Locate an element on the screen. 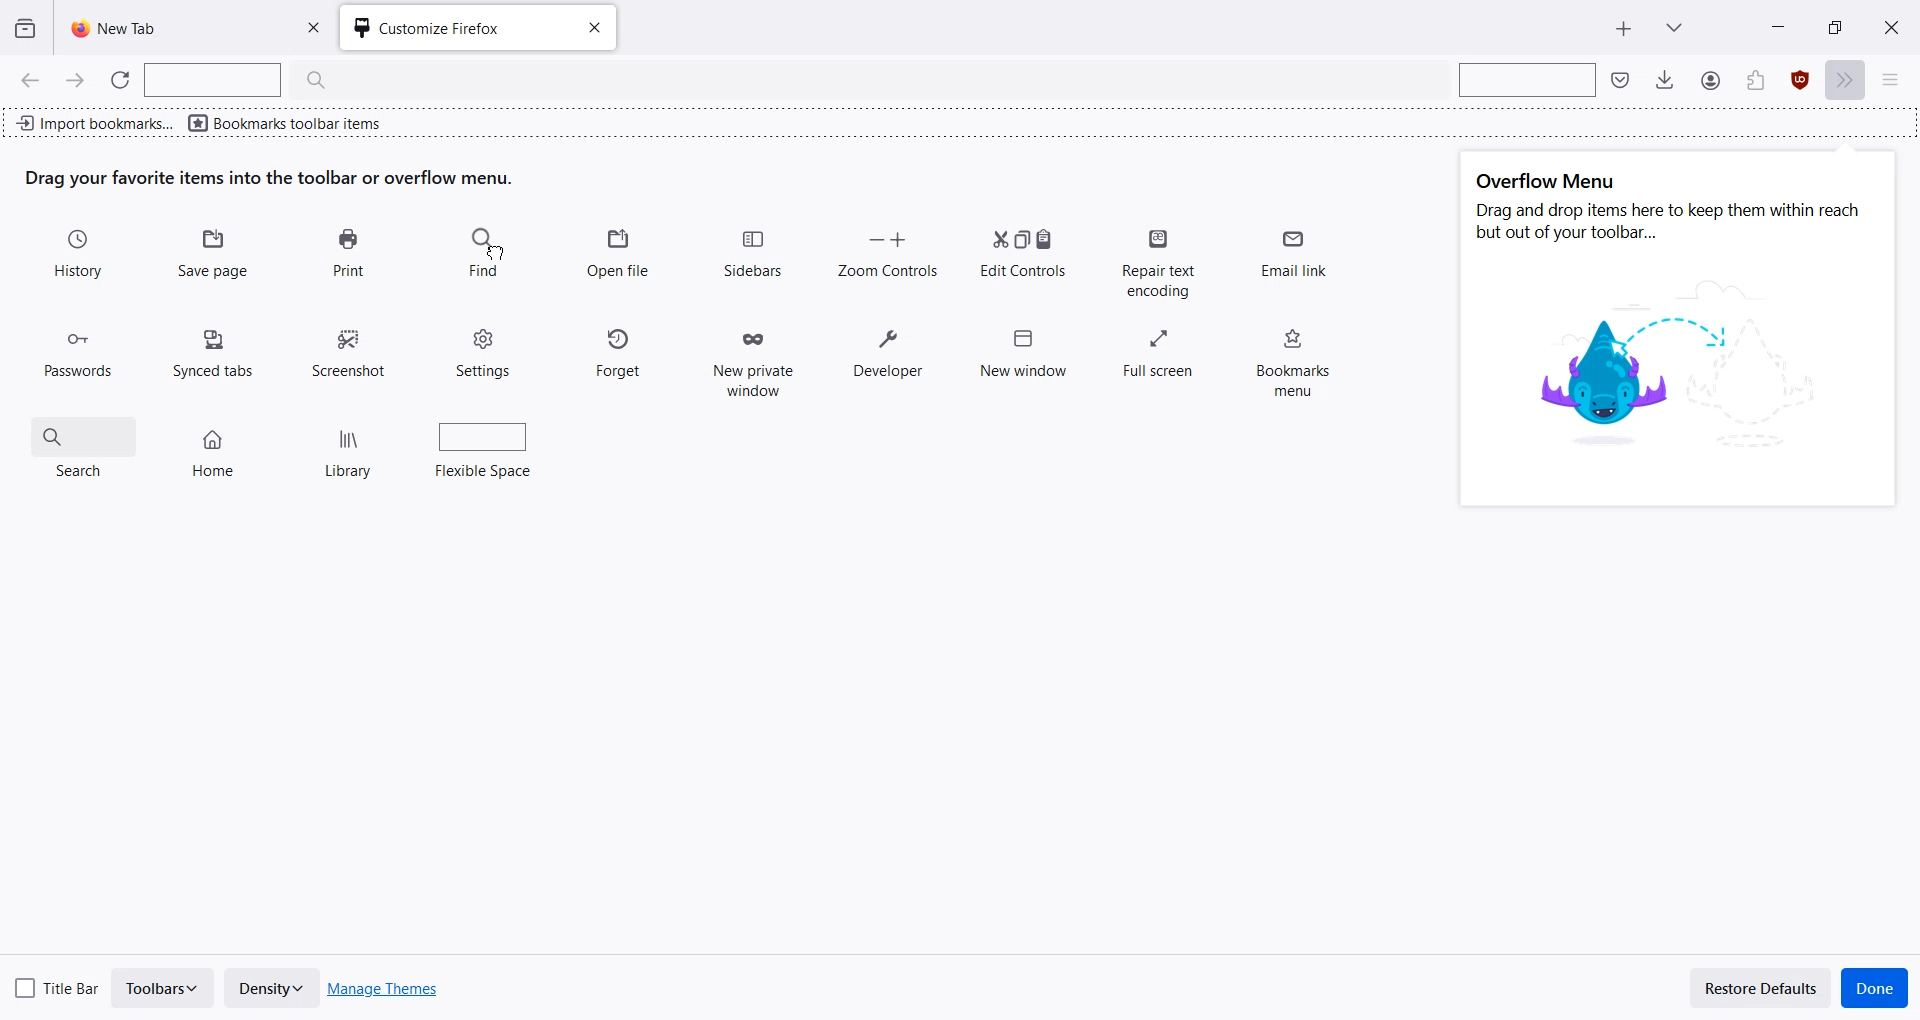  More tools is located at coordinates (1849, 81).